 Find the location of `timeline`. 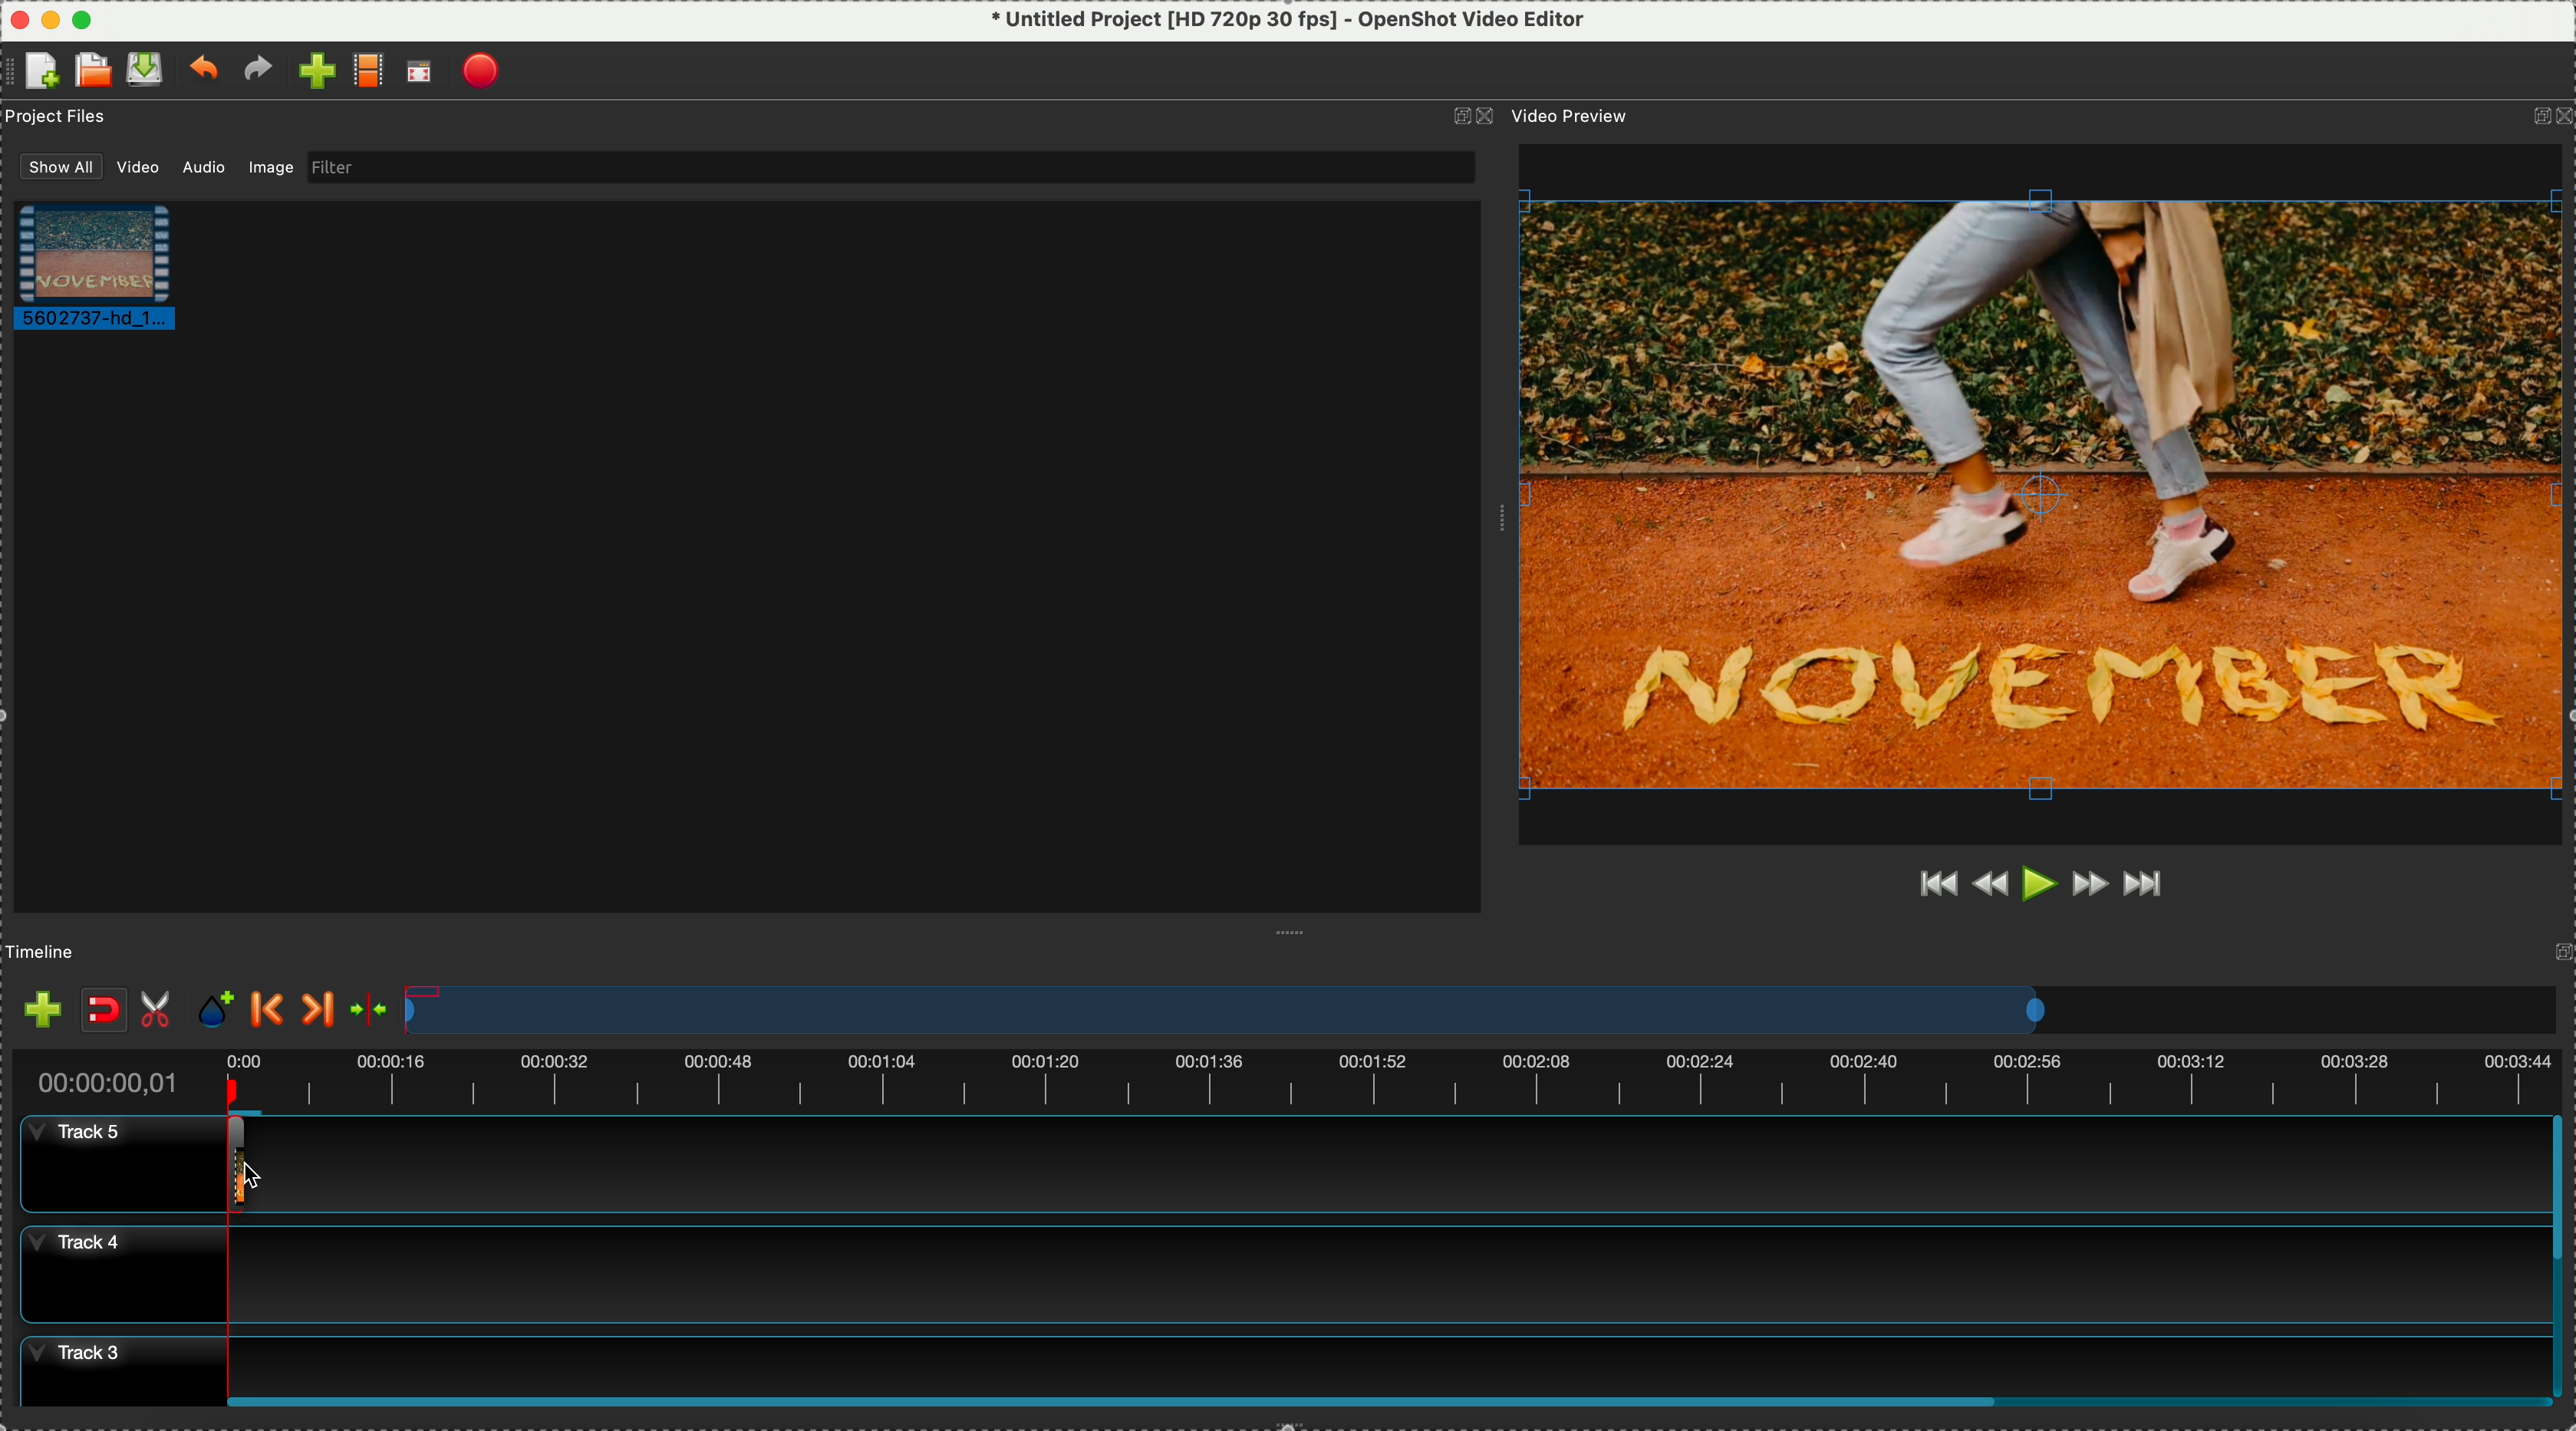

timeline is located at coordinates (47, 950).